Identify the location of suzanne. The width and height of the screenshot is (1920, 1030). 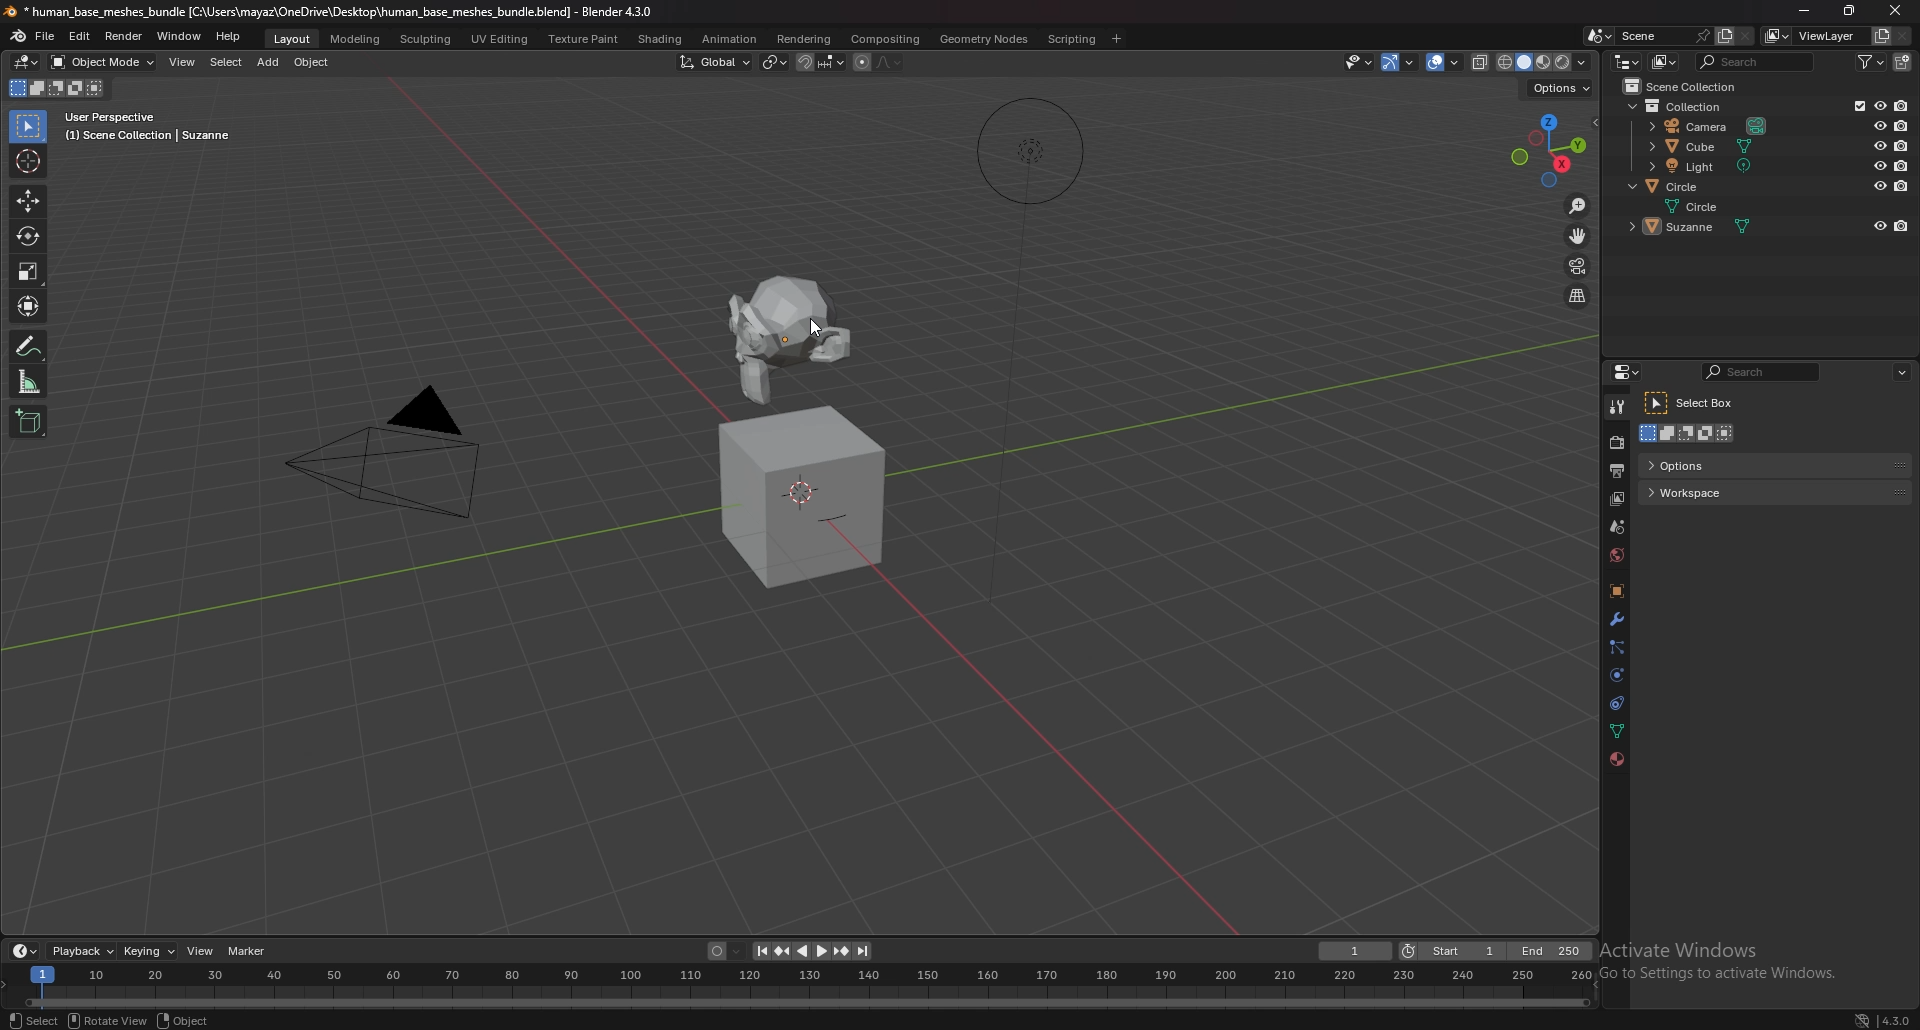
(796, 330).